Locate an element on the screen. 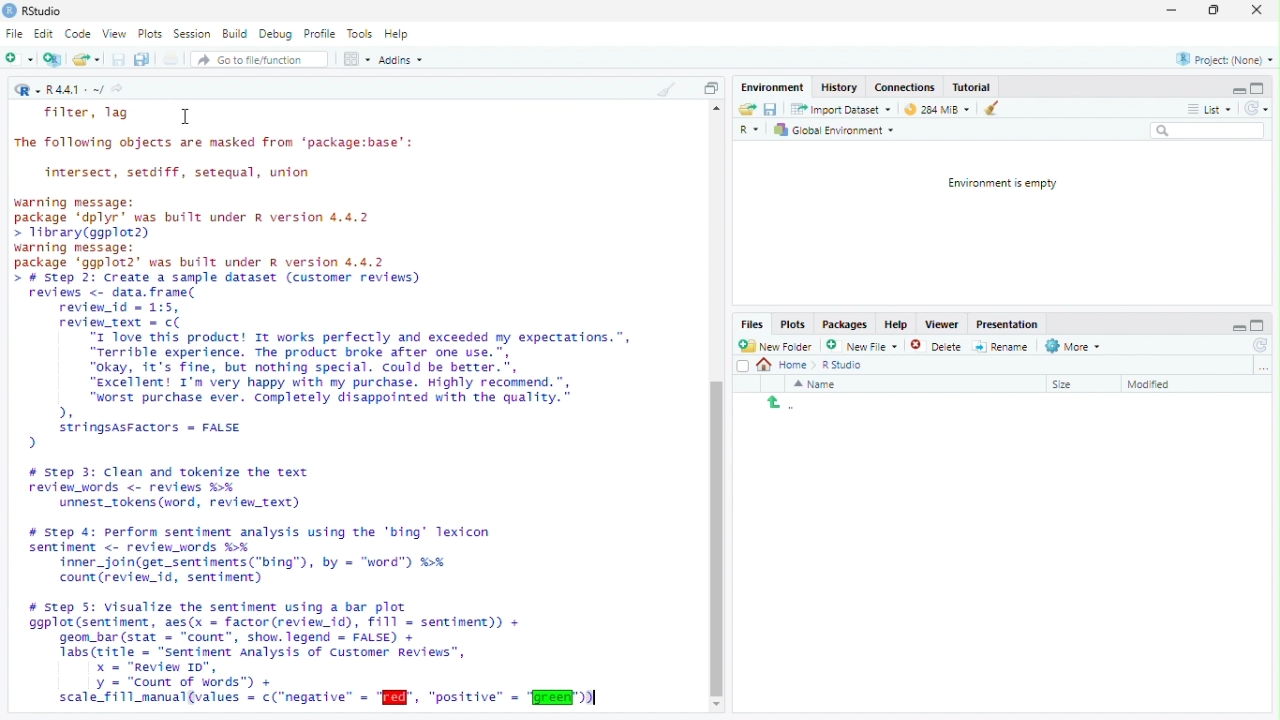 This screenshot has width=1280, height=720. Profile is located at coordinates (319, 33).